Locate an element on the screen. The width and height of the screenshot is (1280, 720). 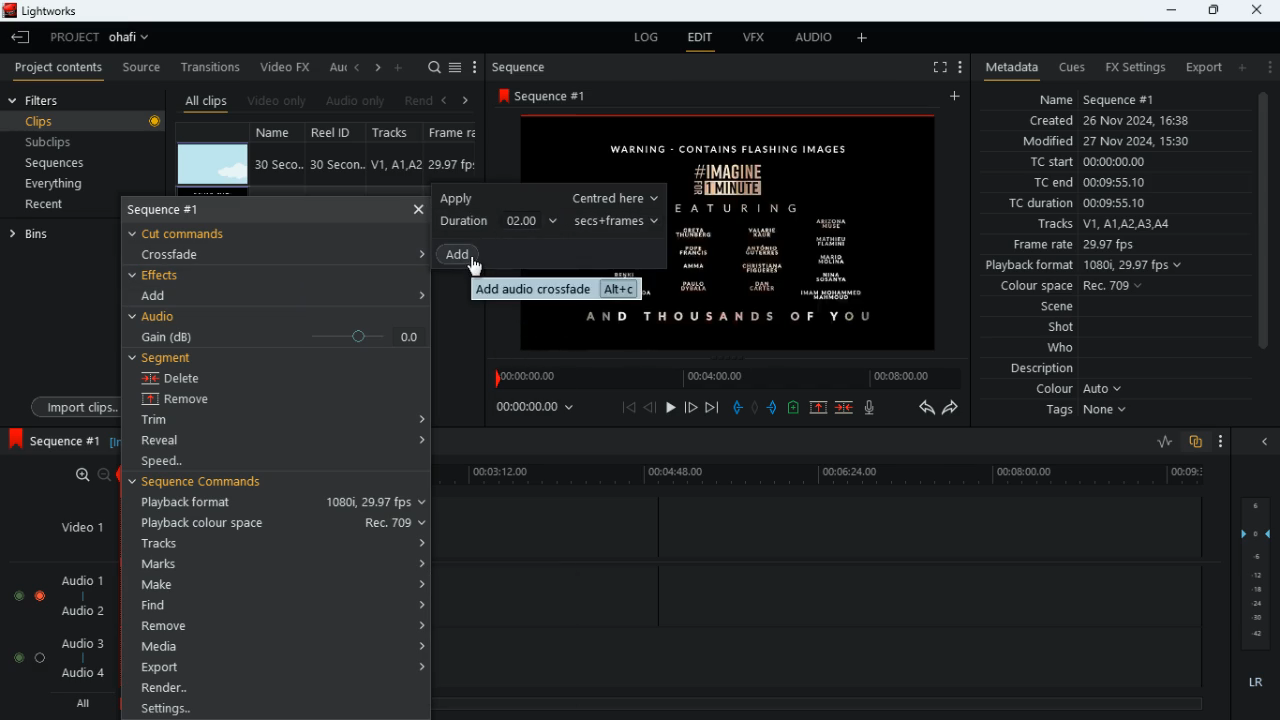
search is located at coordinates (434, 68).